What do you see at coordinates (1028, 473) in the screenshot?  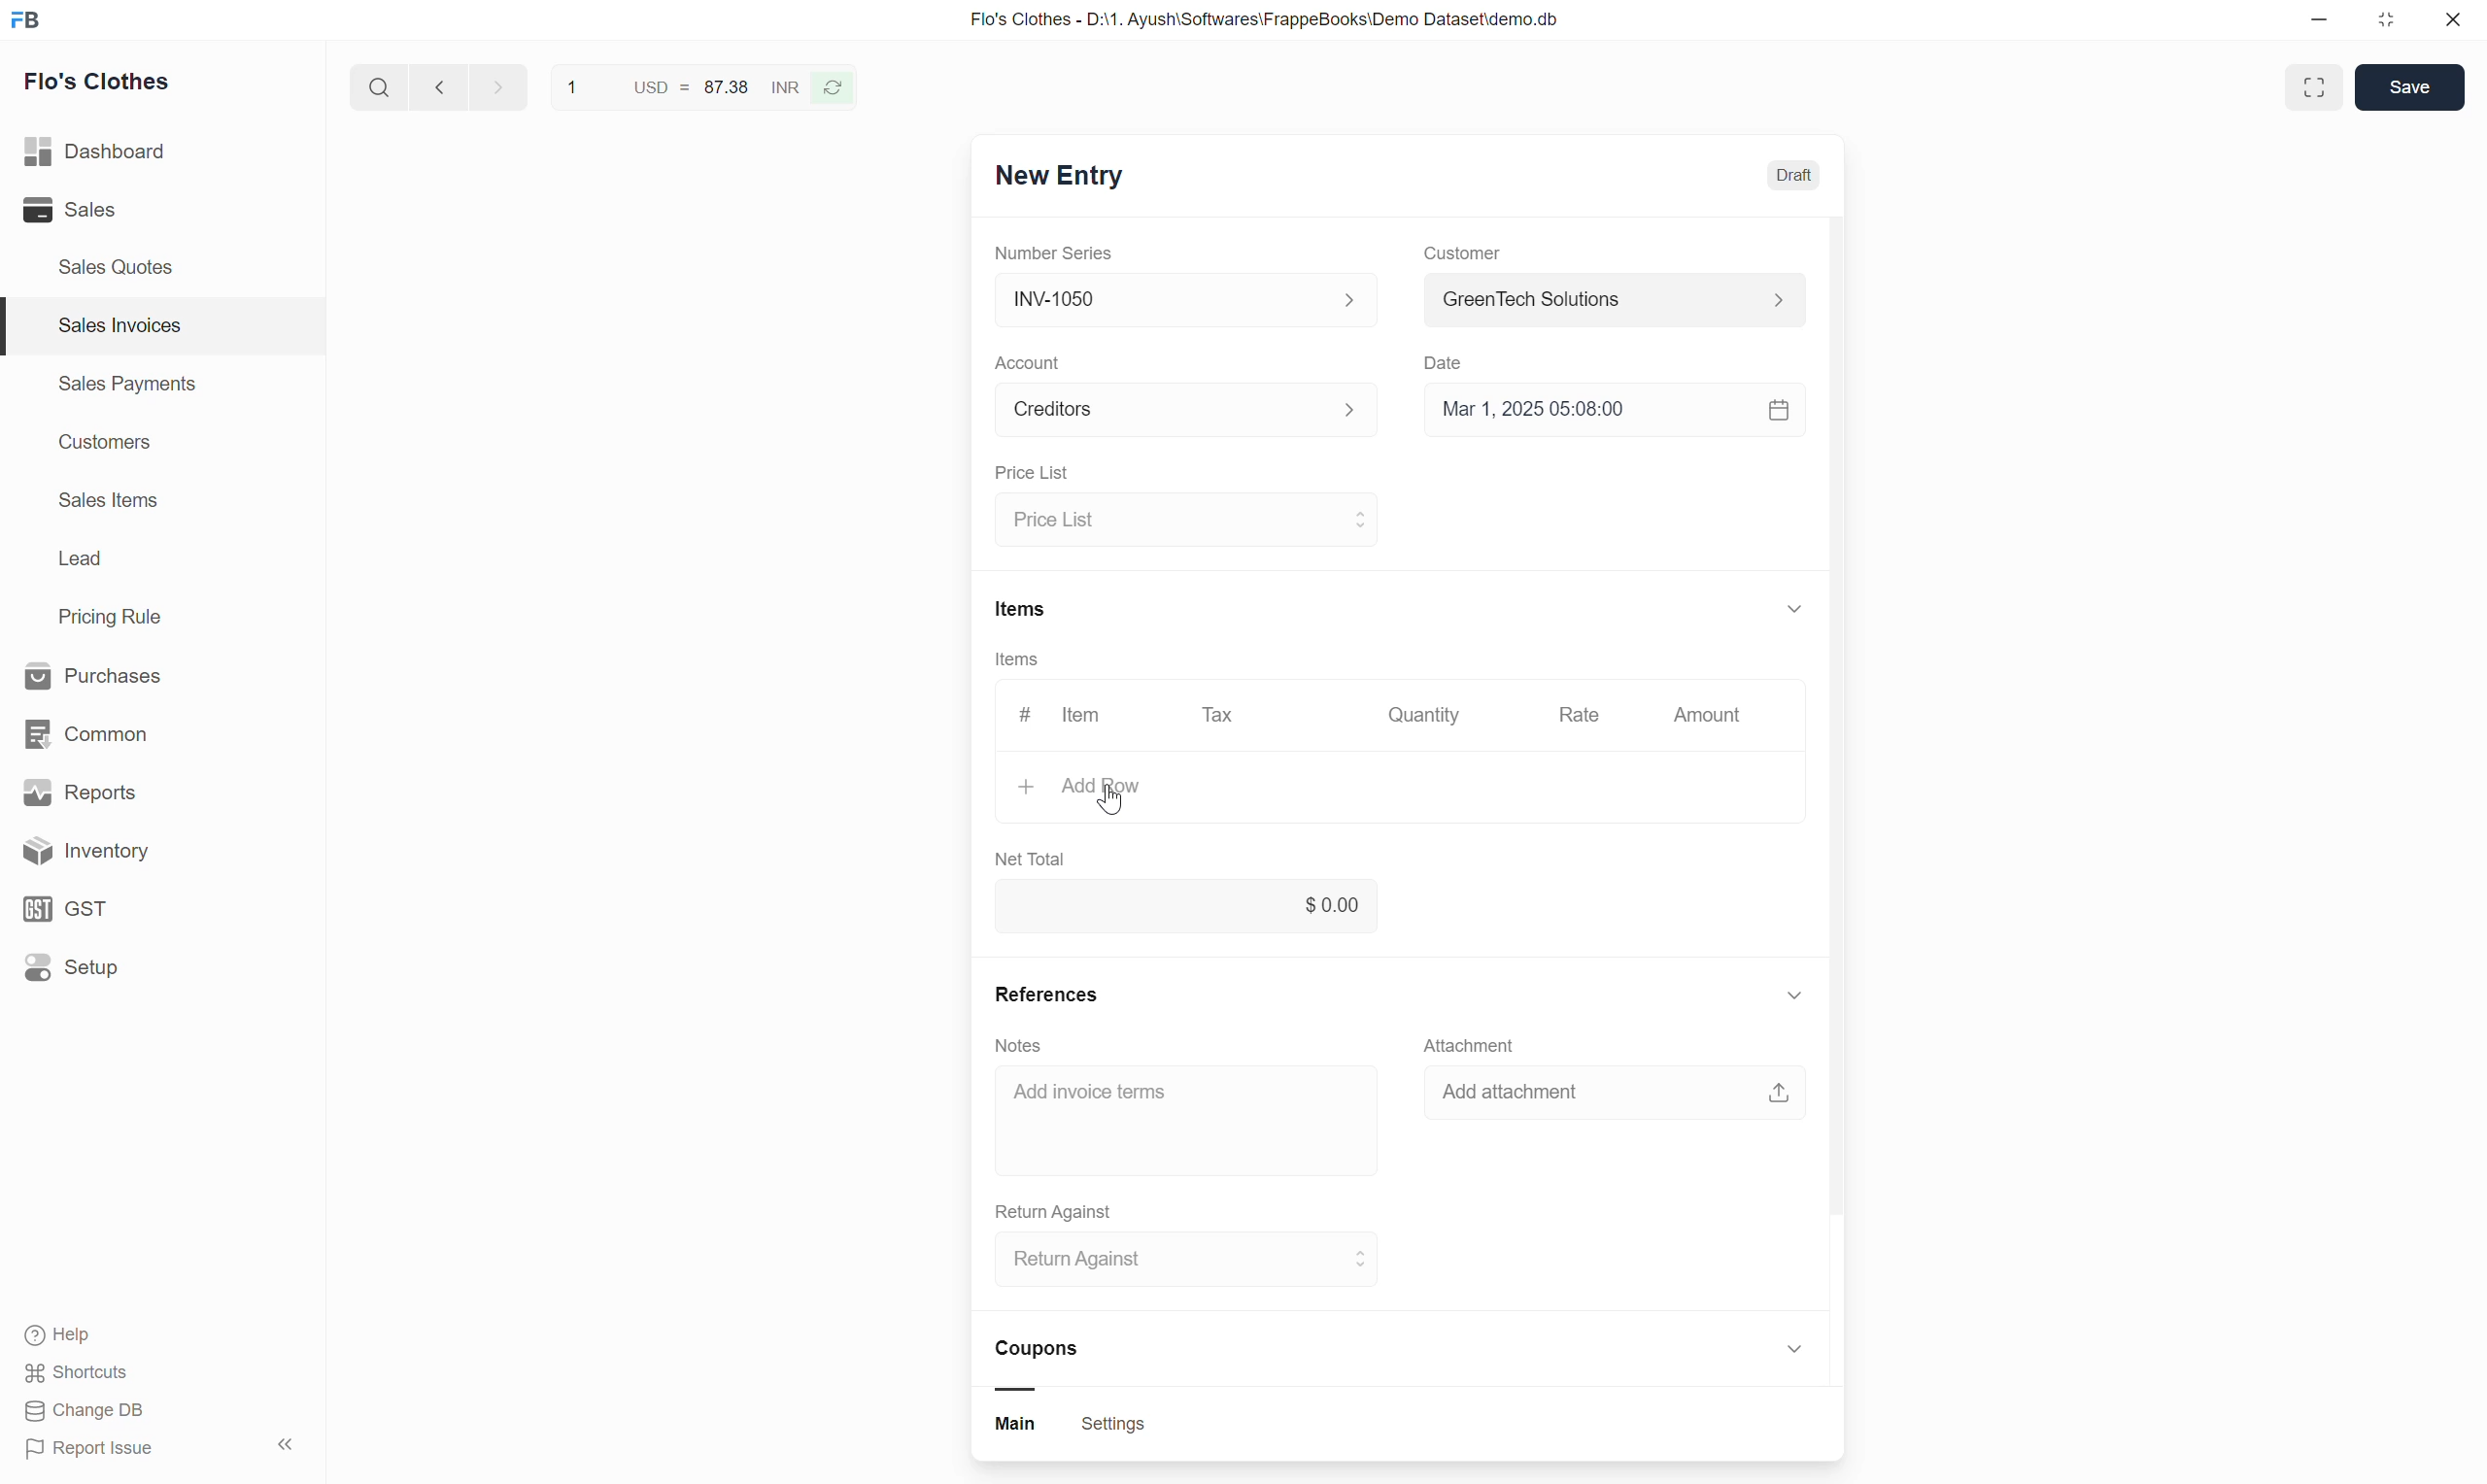 I see `Price List` at bounding box center [1028, 473].